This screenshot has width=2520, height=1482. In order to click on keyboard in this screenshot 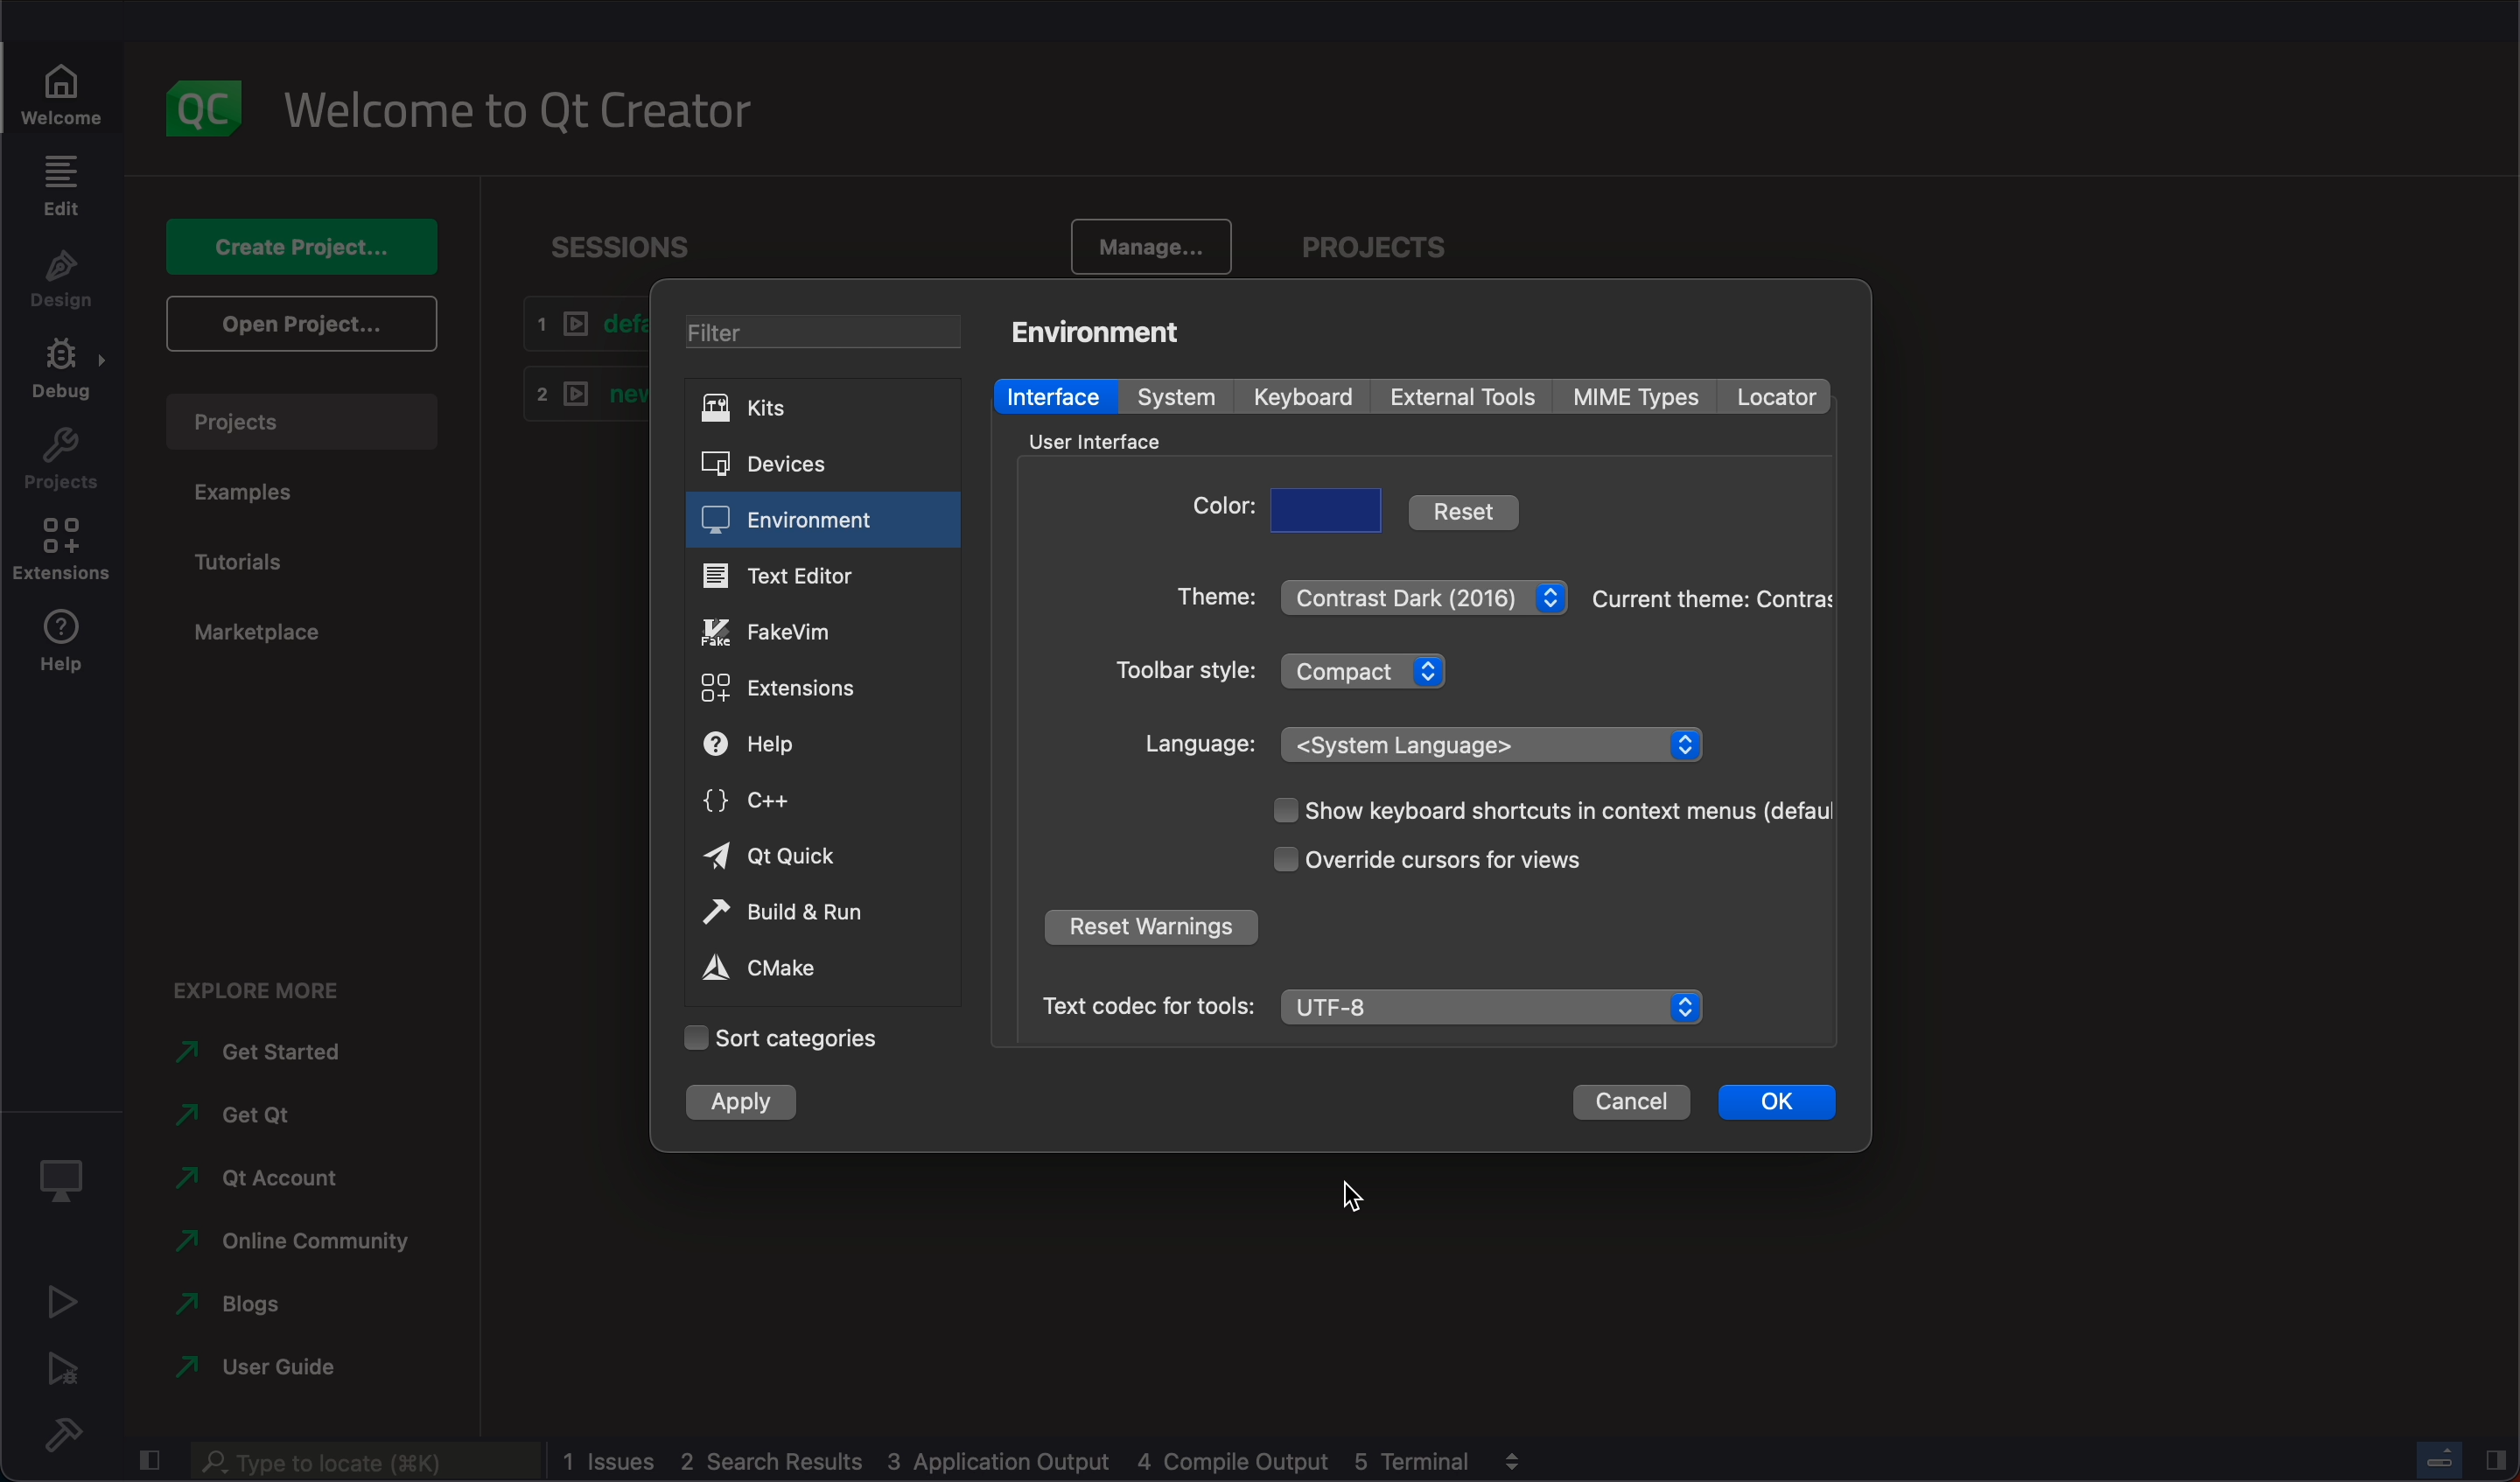, I will do `click(1308, 397)`.